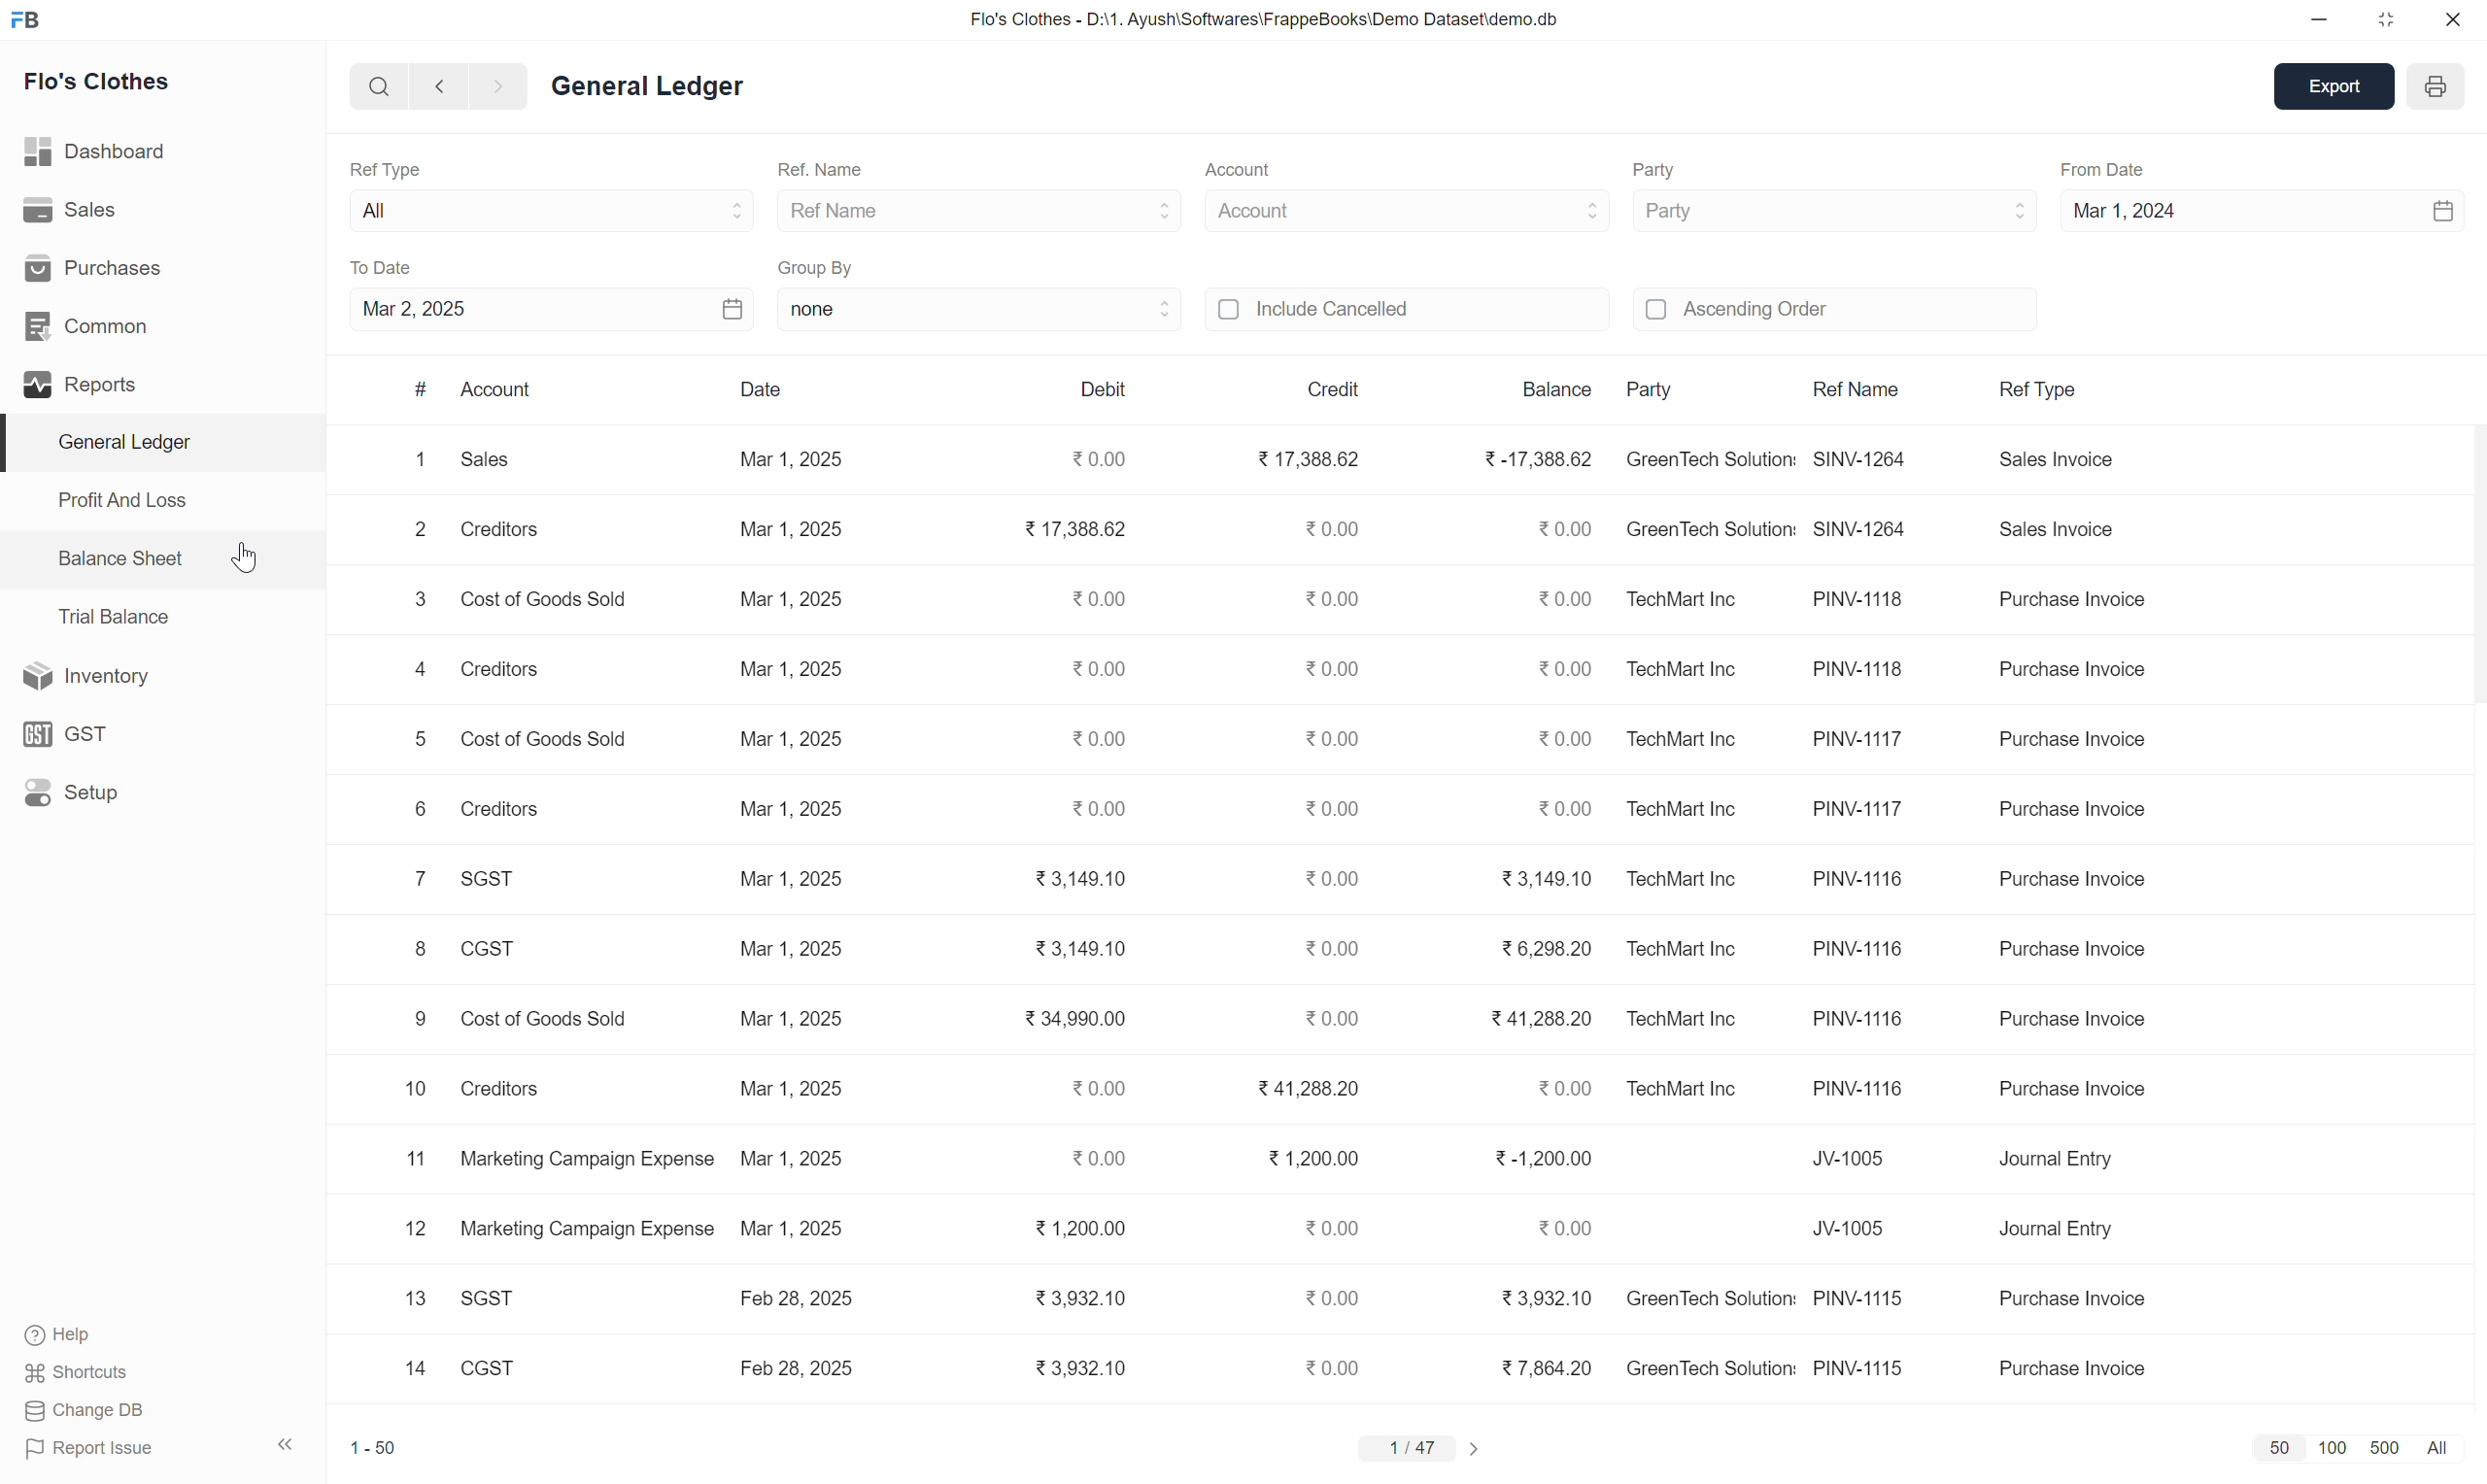 Image resolution: width=2487 pixels, height=1484 pixels. What do you see at coordinates (506, 533) in the screenshot?
I see `creditors` at bounding box center [506, 533].